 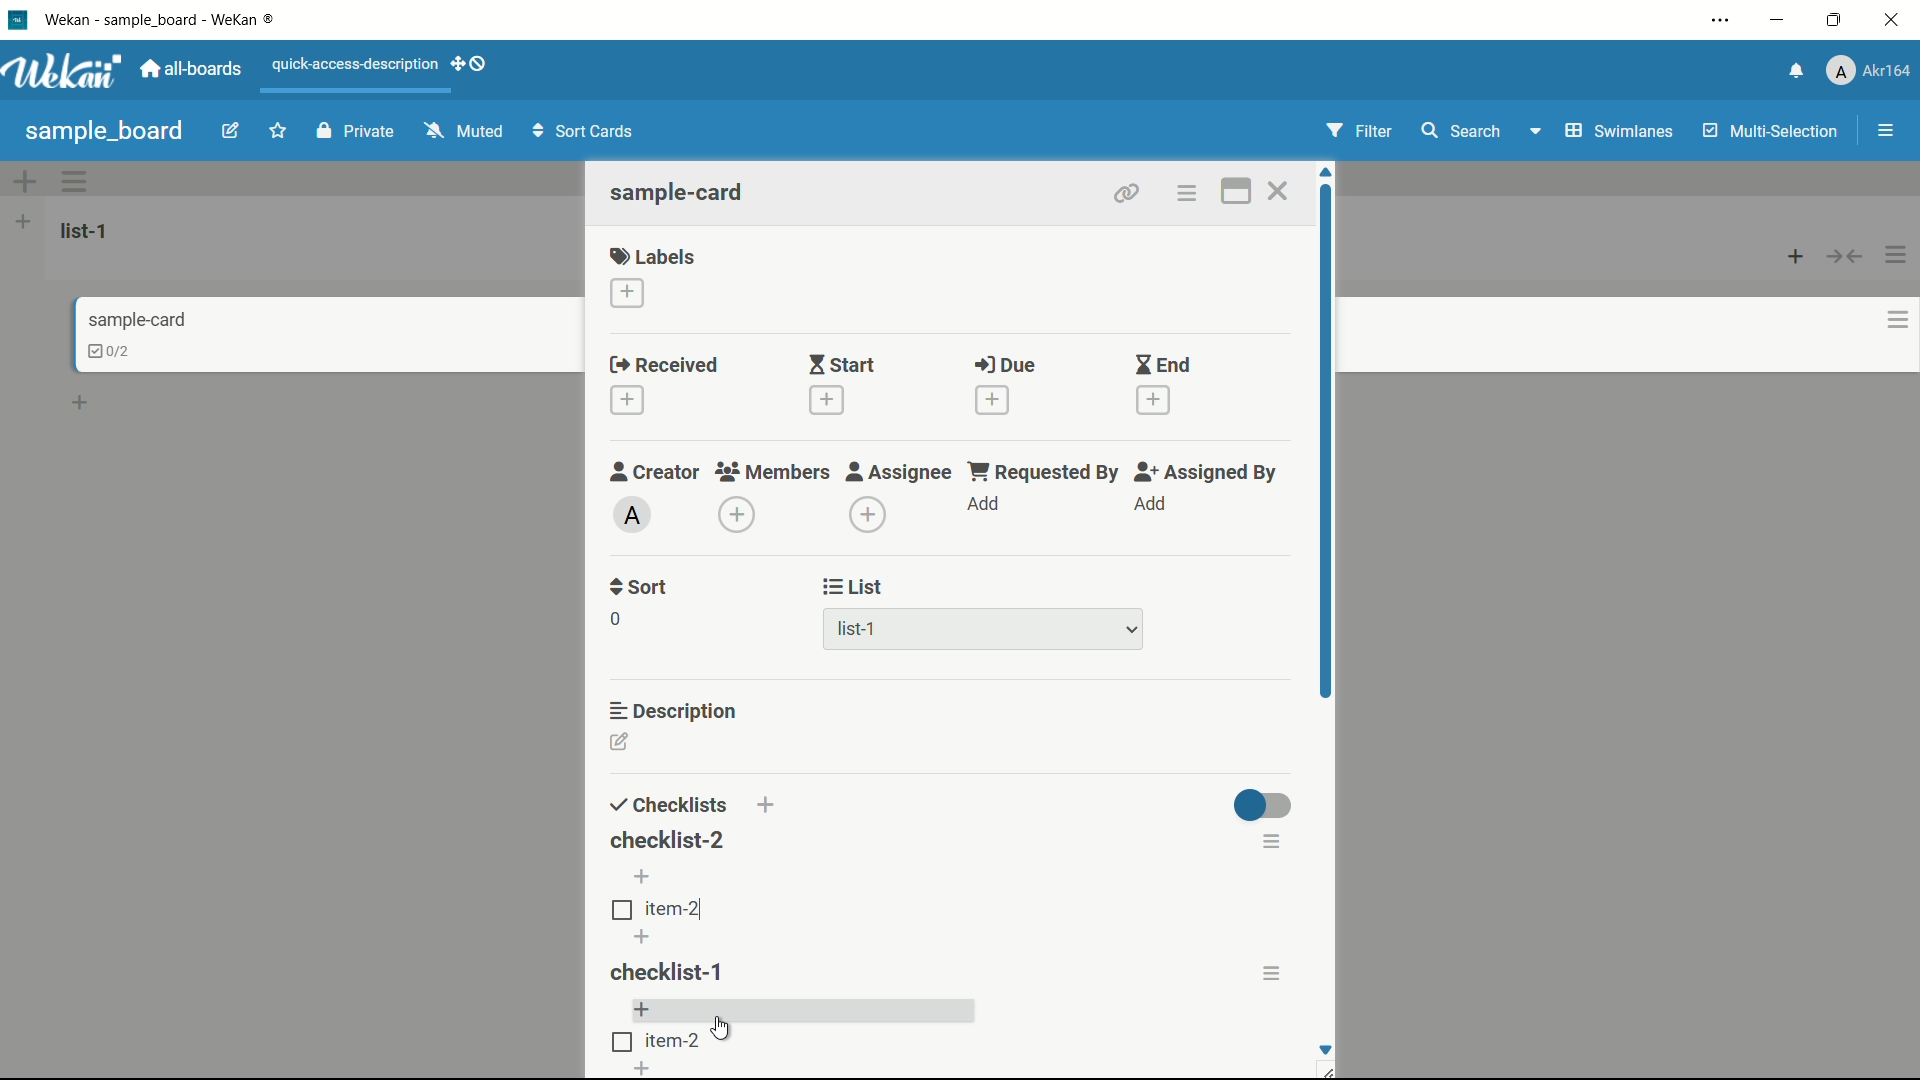 I want to click on checklists, so click(x=671, y=803).